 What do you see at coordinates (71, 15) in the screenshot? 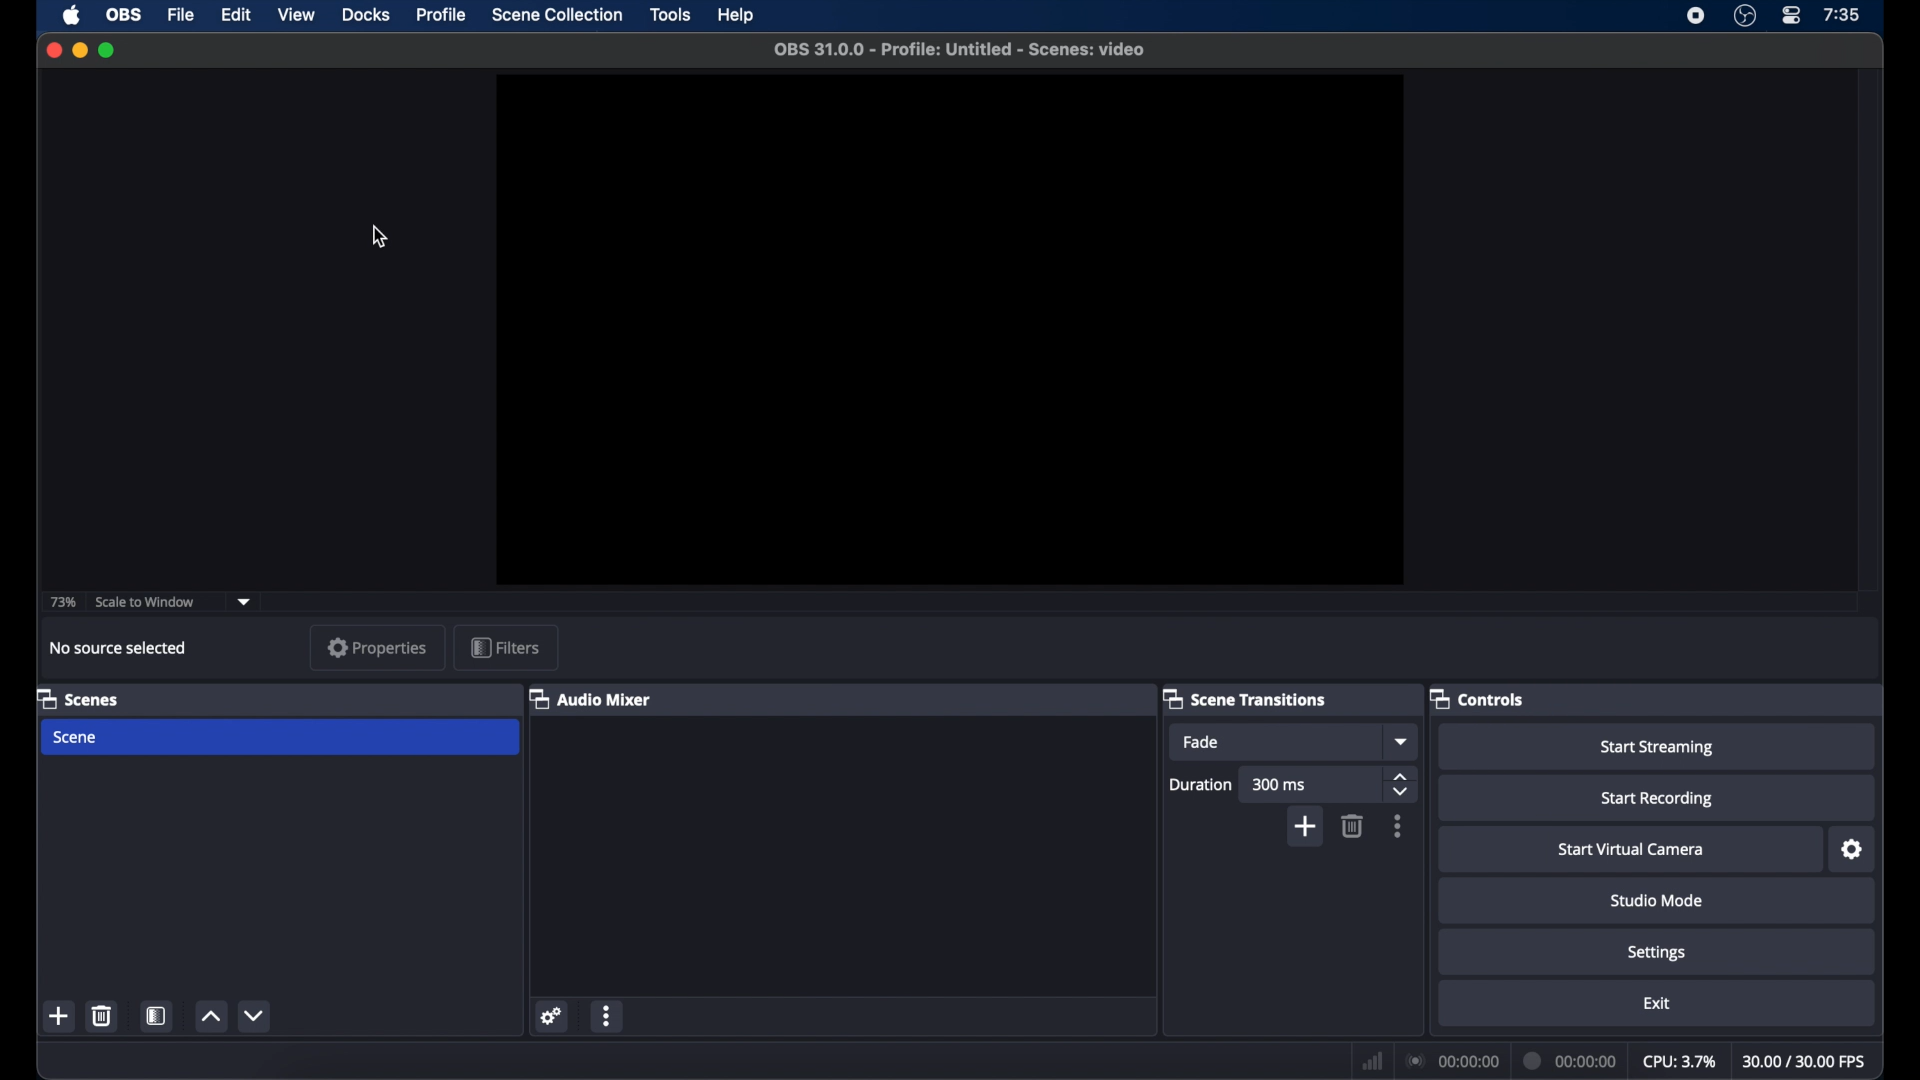
I see `apple icon` at bounding box center [71, 15].